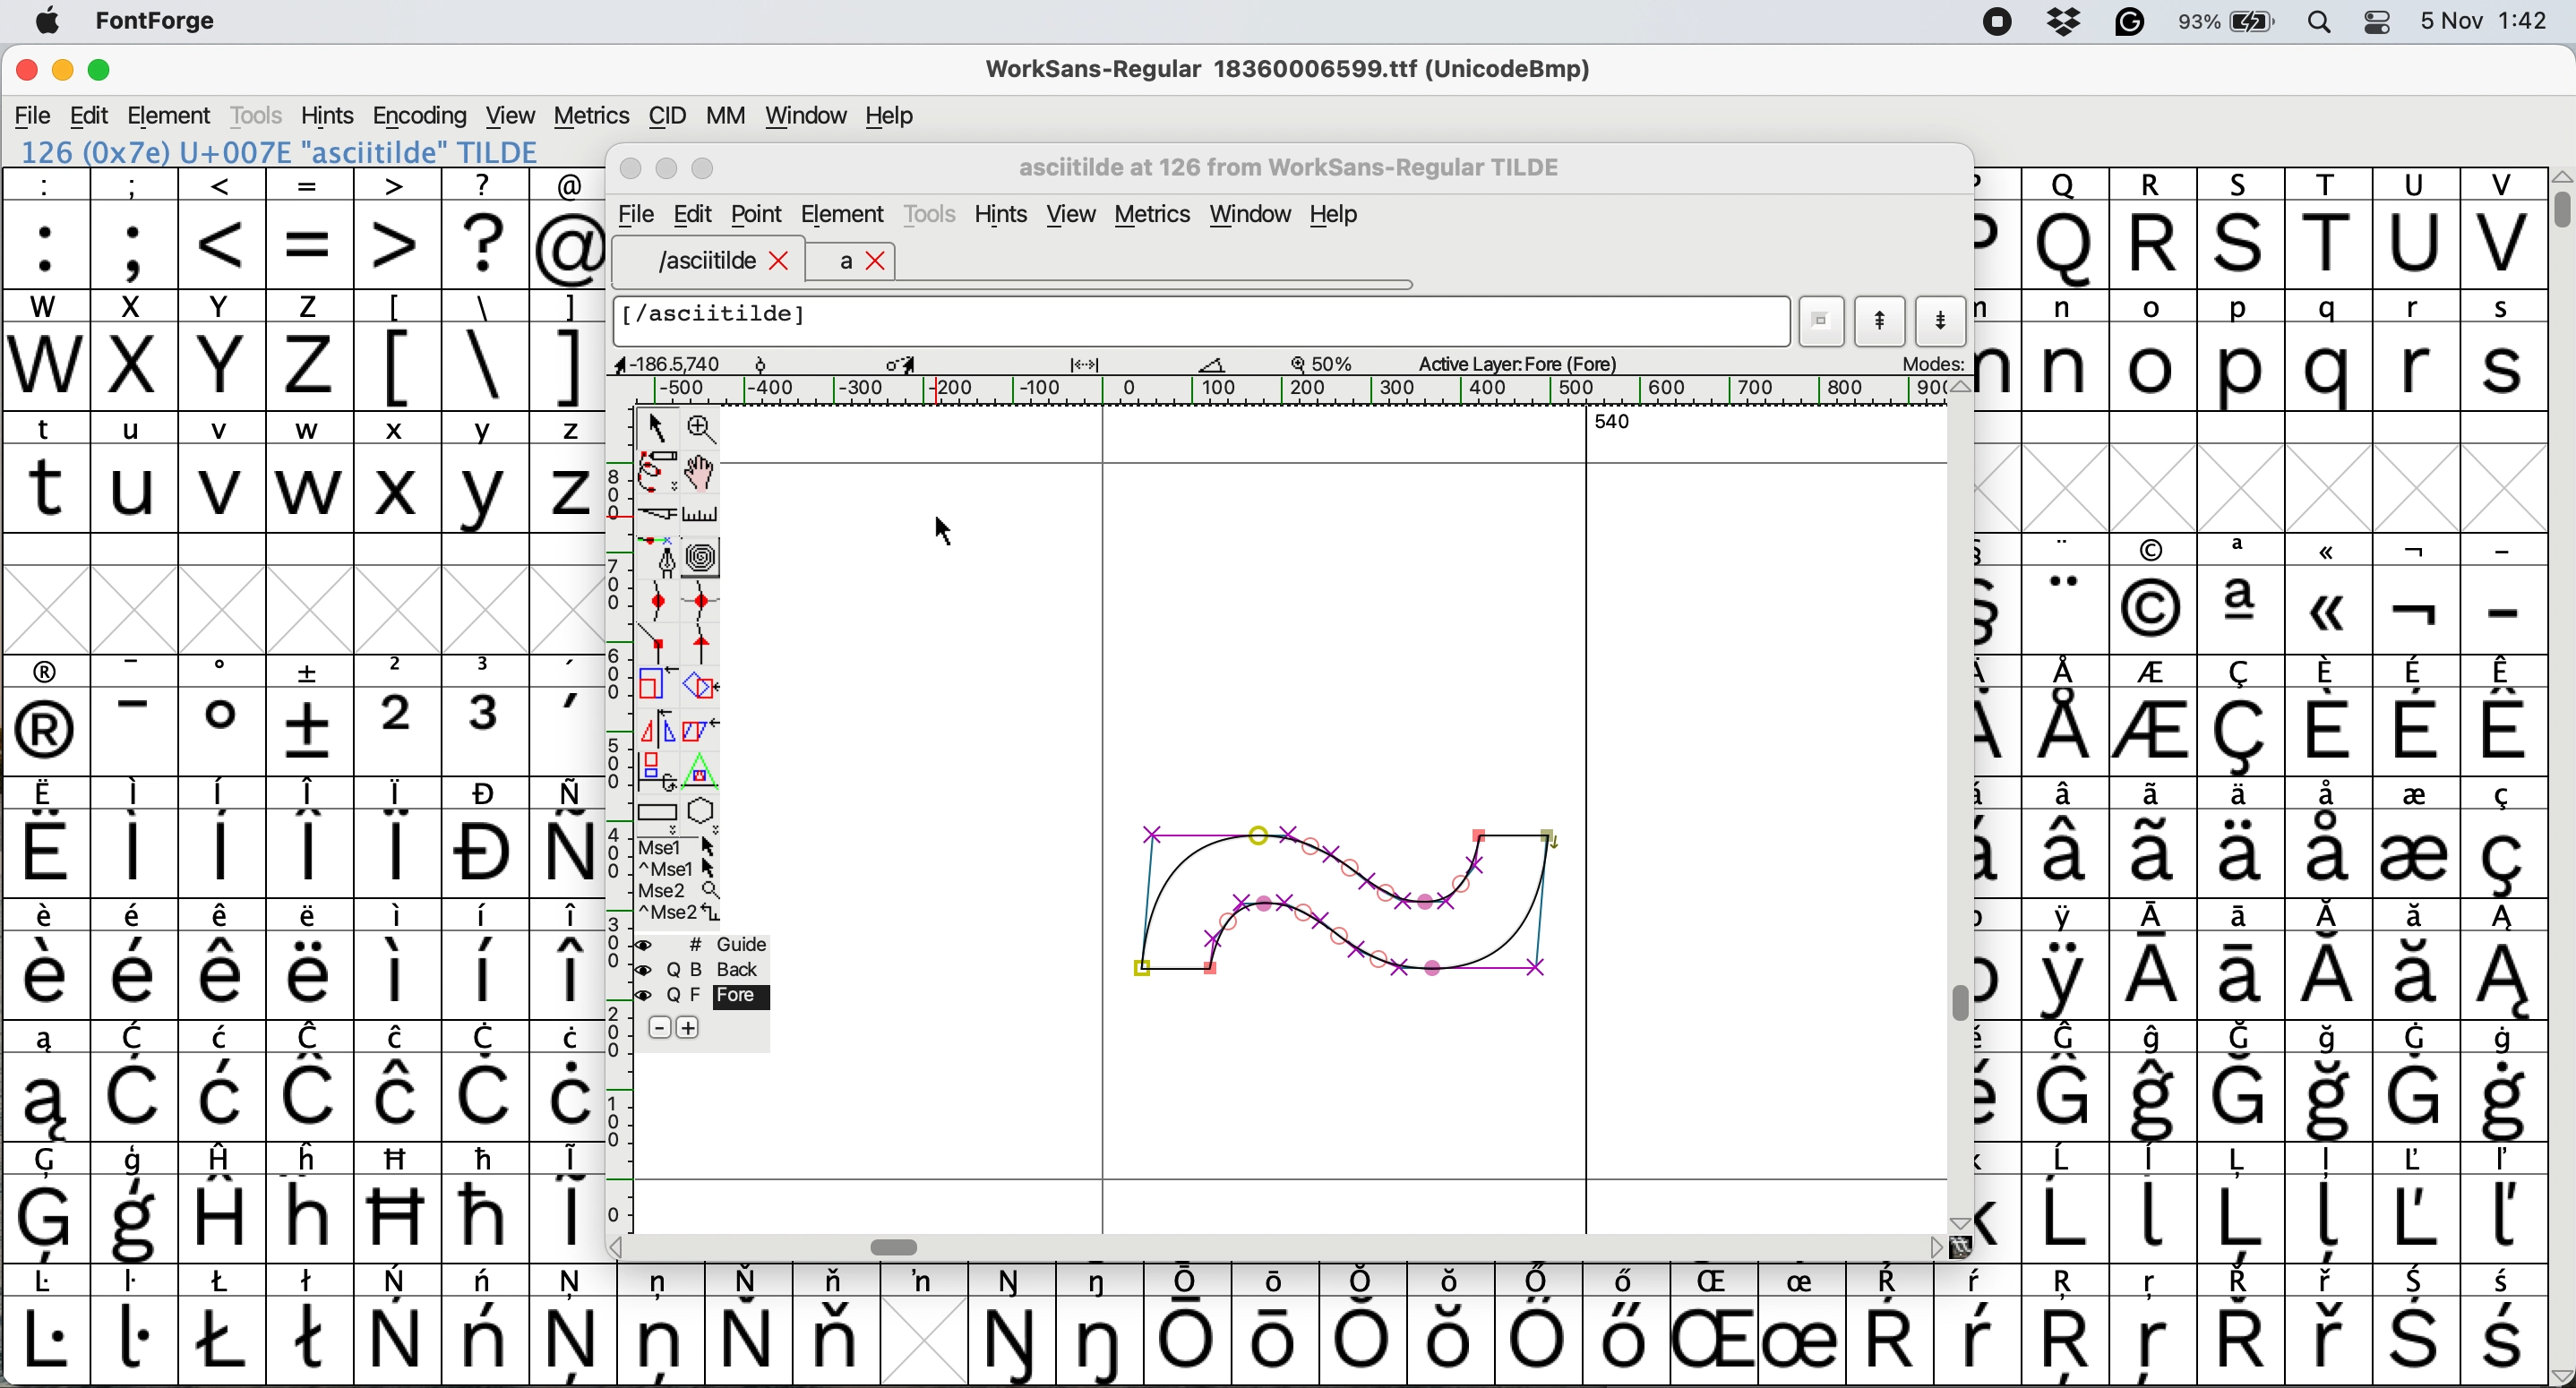 The width and height of the screenshot is (2576, 1388). Describe the element at coordinates (399, 228) in the screenshot. I see `>` at that location.